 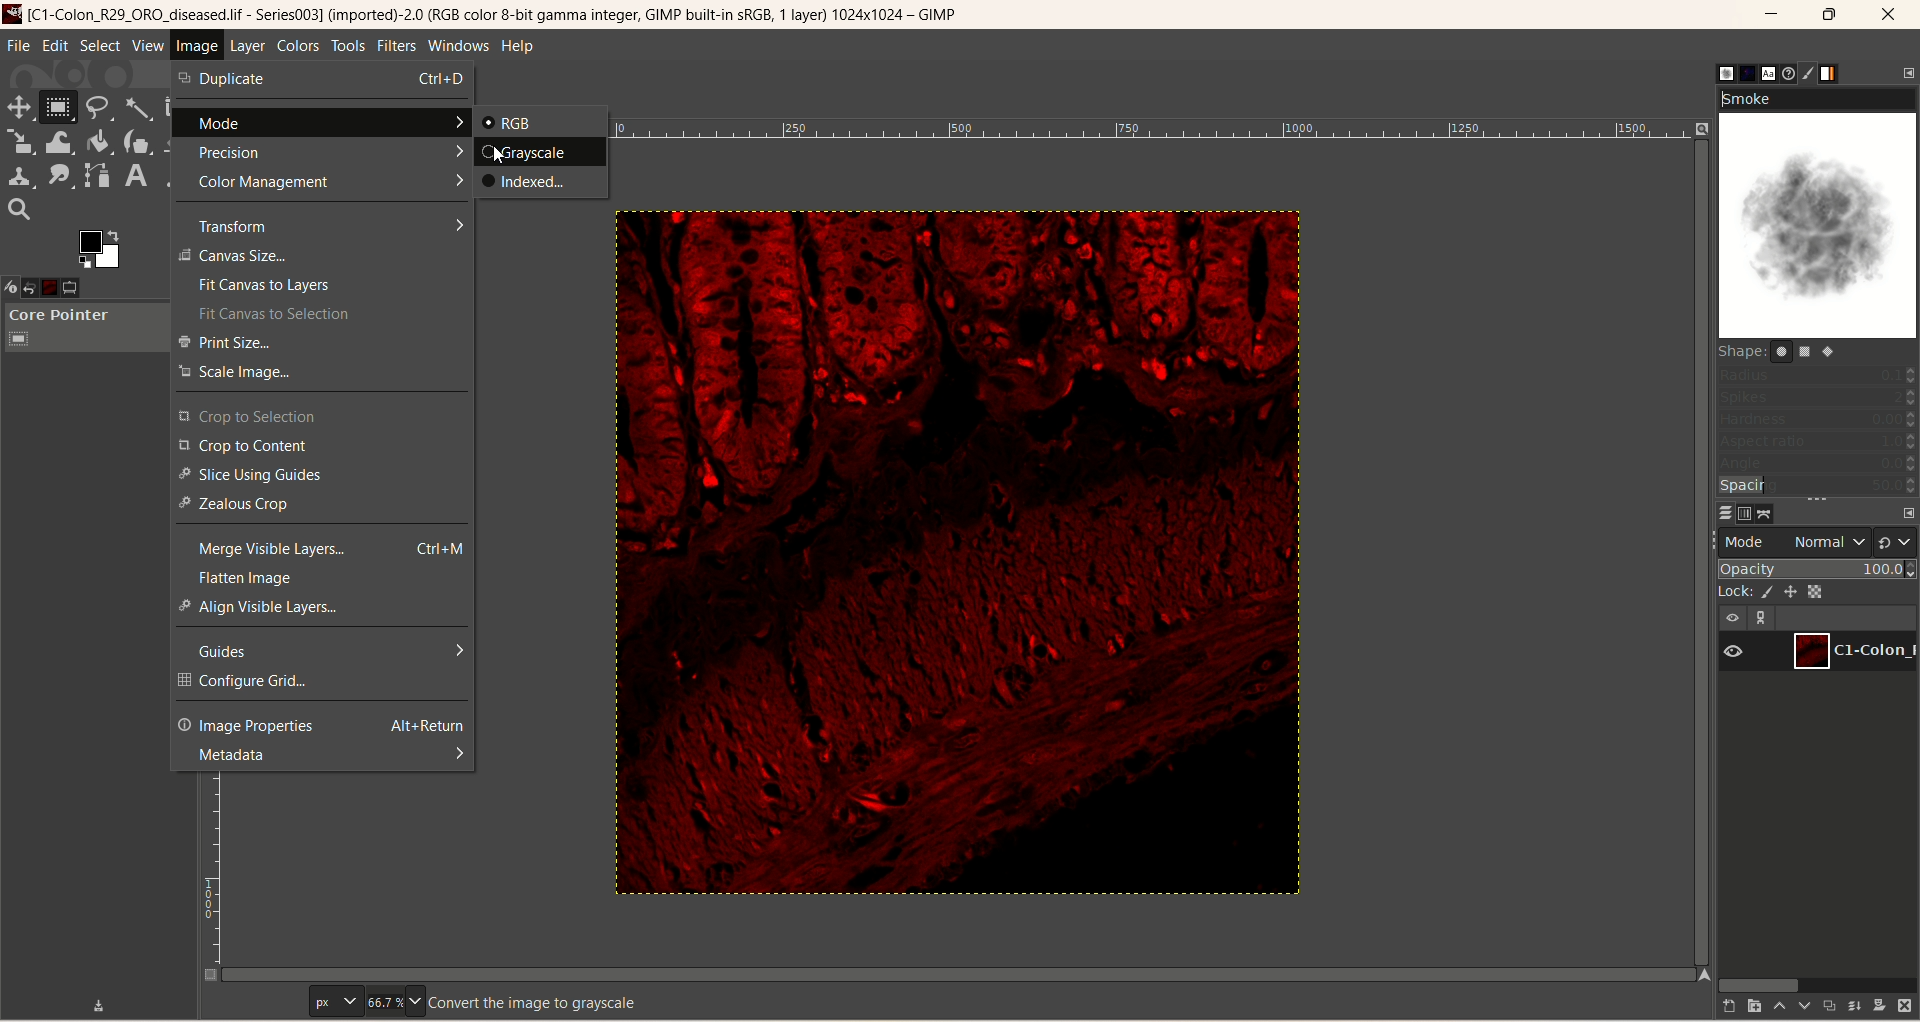 I want to click on color management, so click(x=325, y=185).